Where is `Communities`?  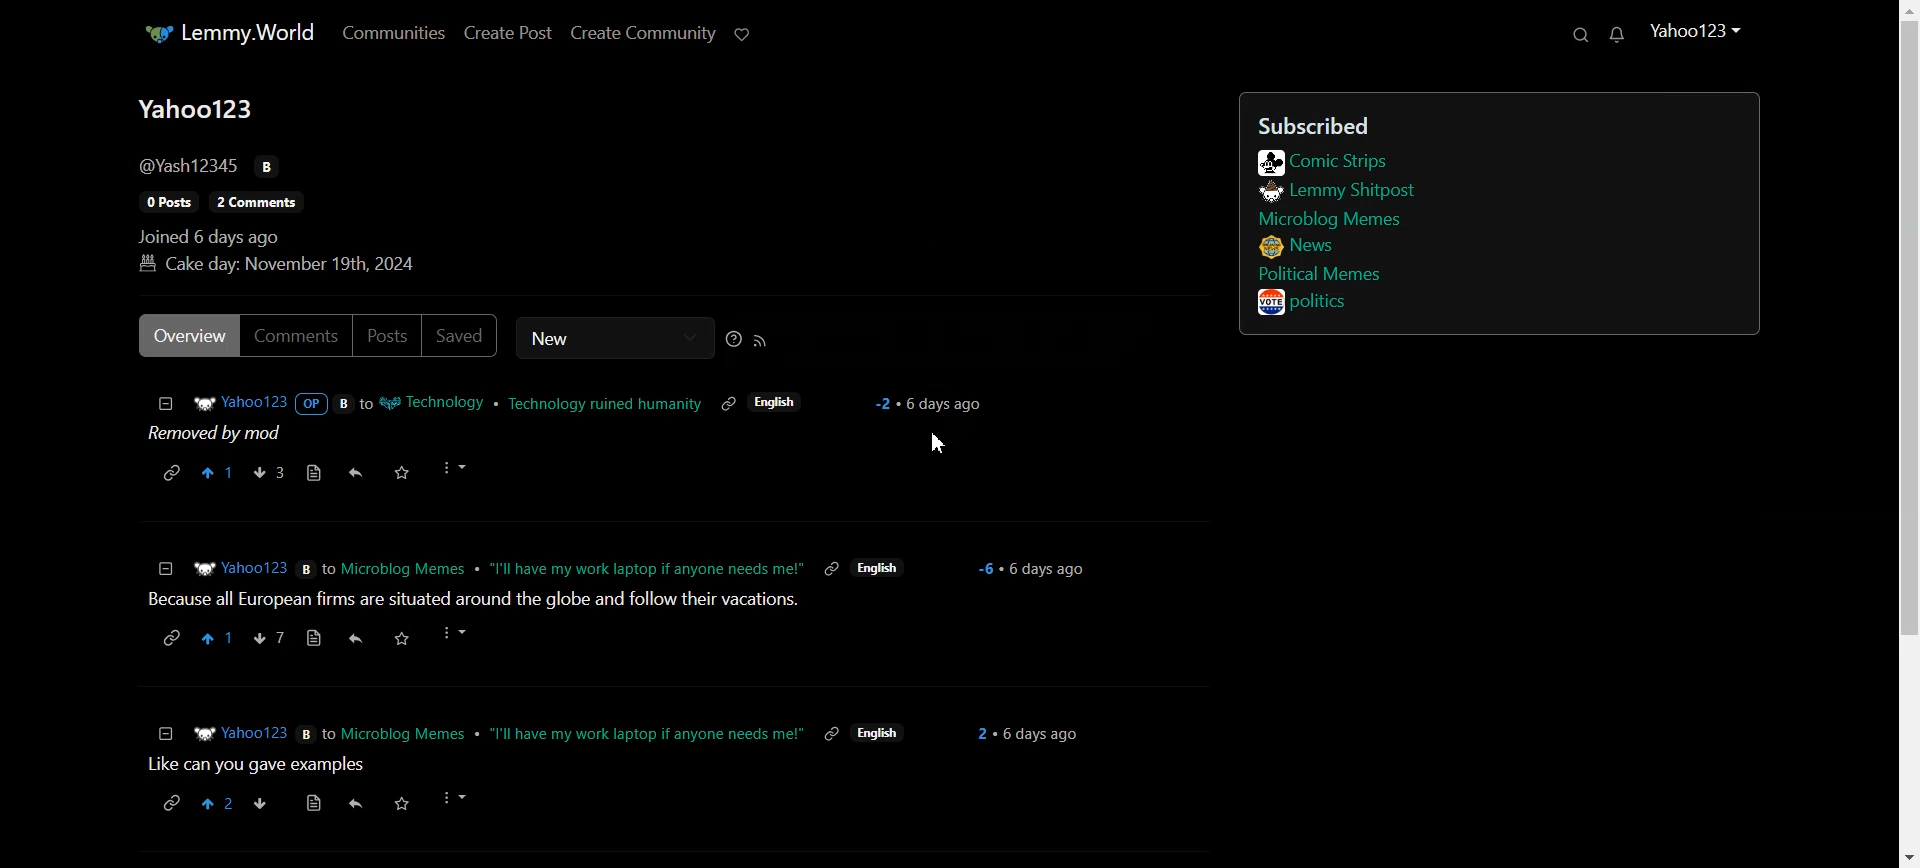
Communities is located at coordinates (395, 31).